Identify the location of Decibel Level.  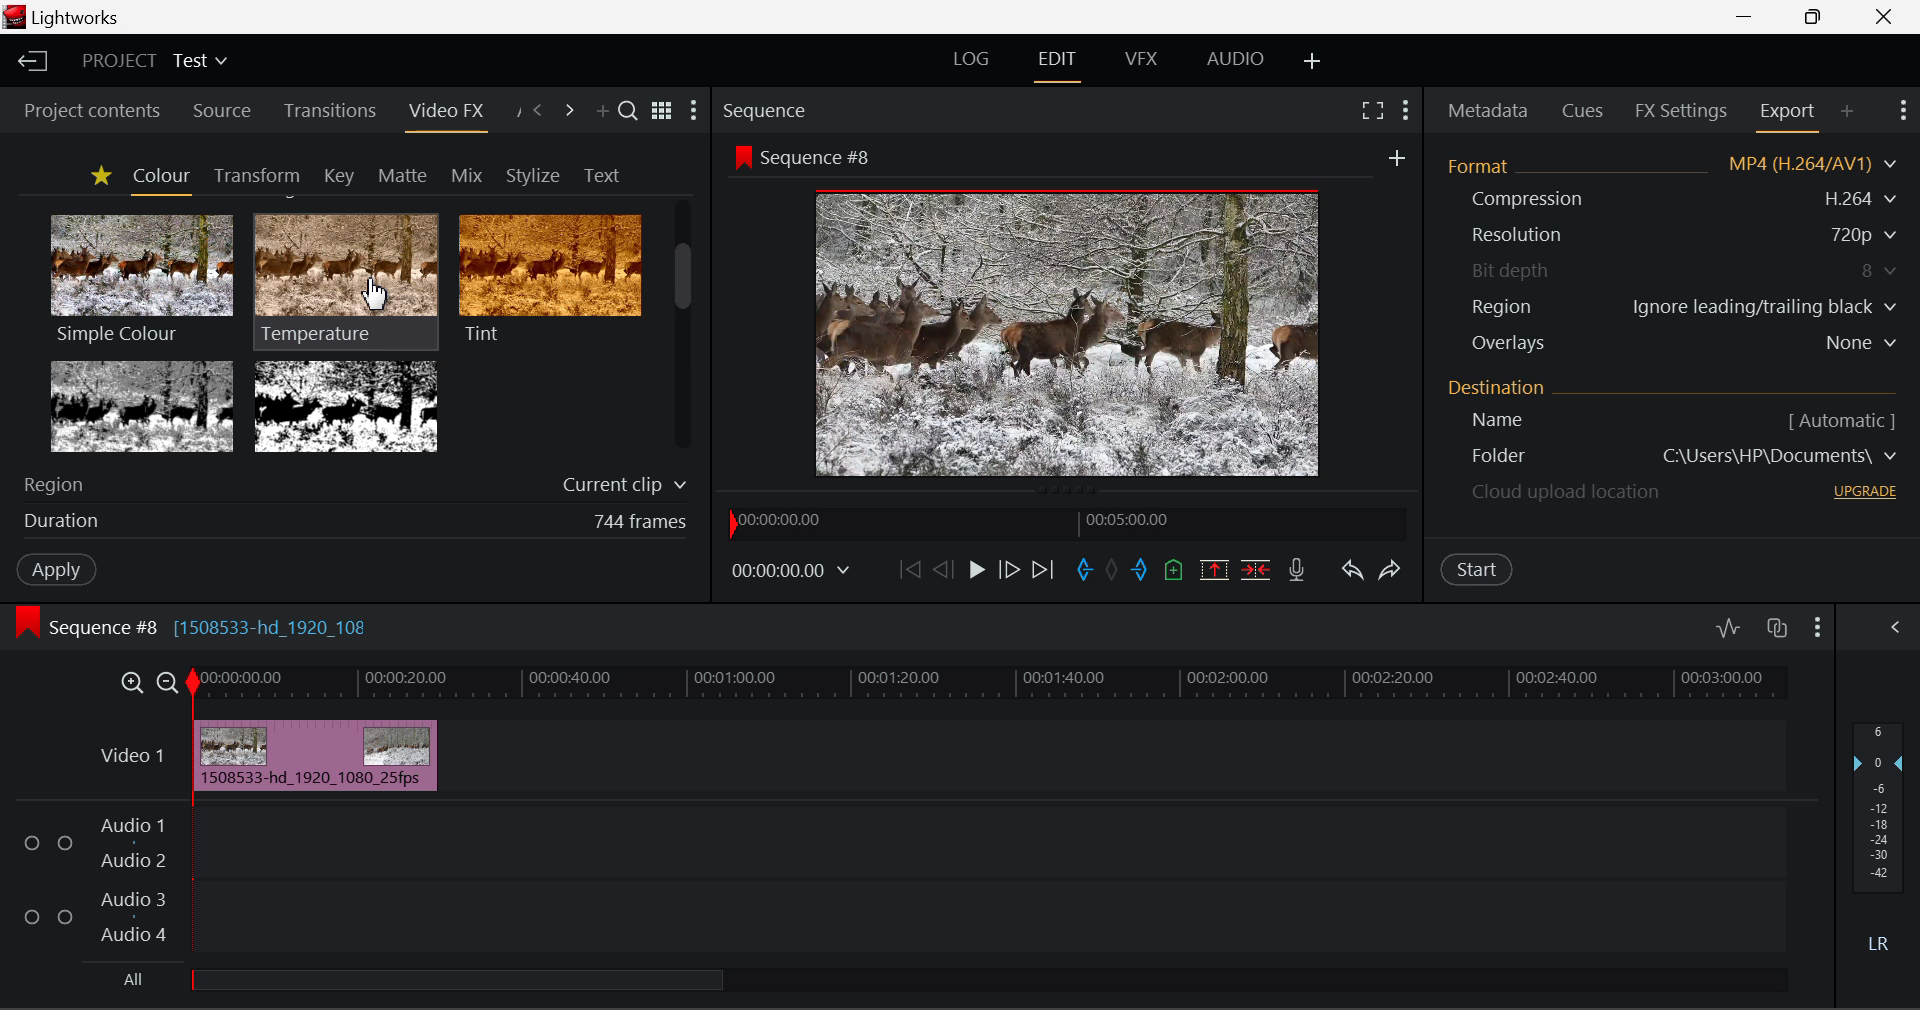
(1879, 834).